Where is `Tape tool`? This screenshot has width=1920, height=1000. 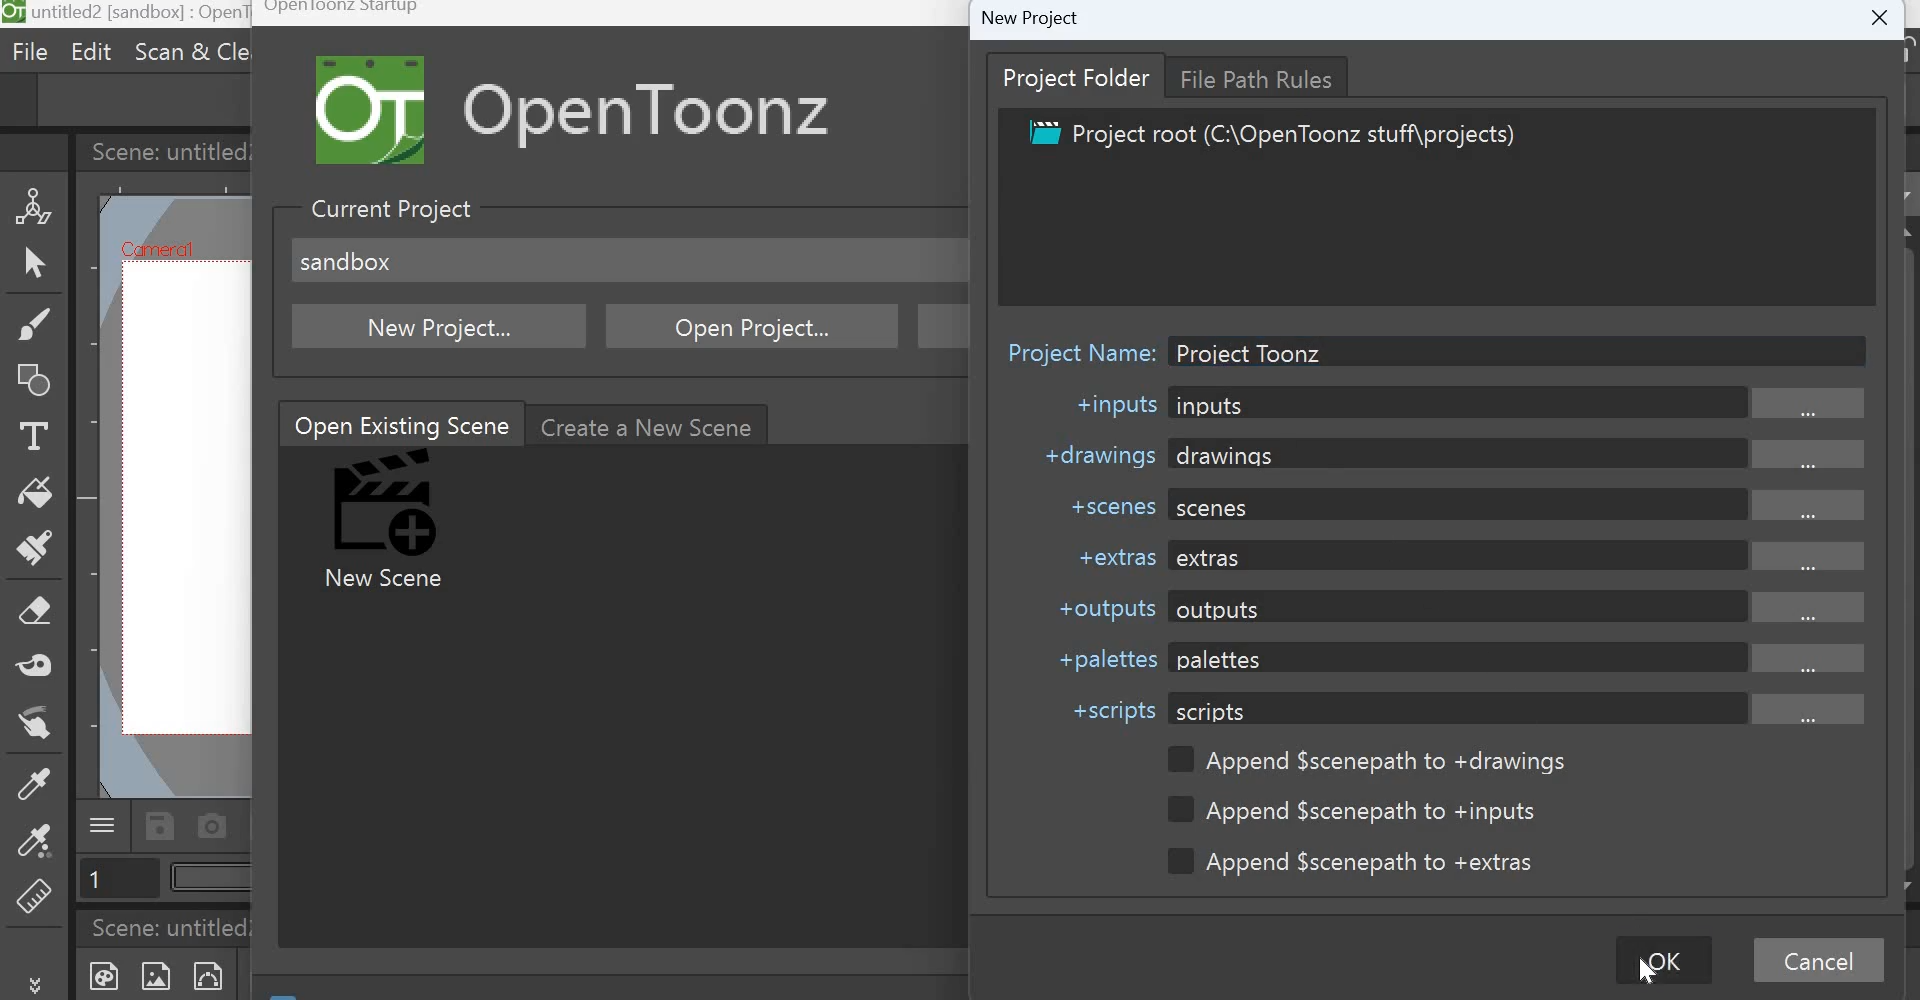
Tape tool is located at coordinates (39, 664).